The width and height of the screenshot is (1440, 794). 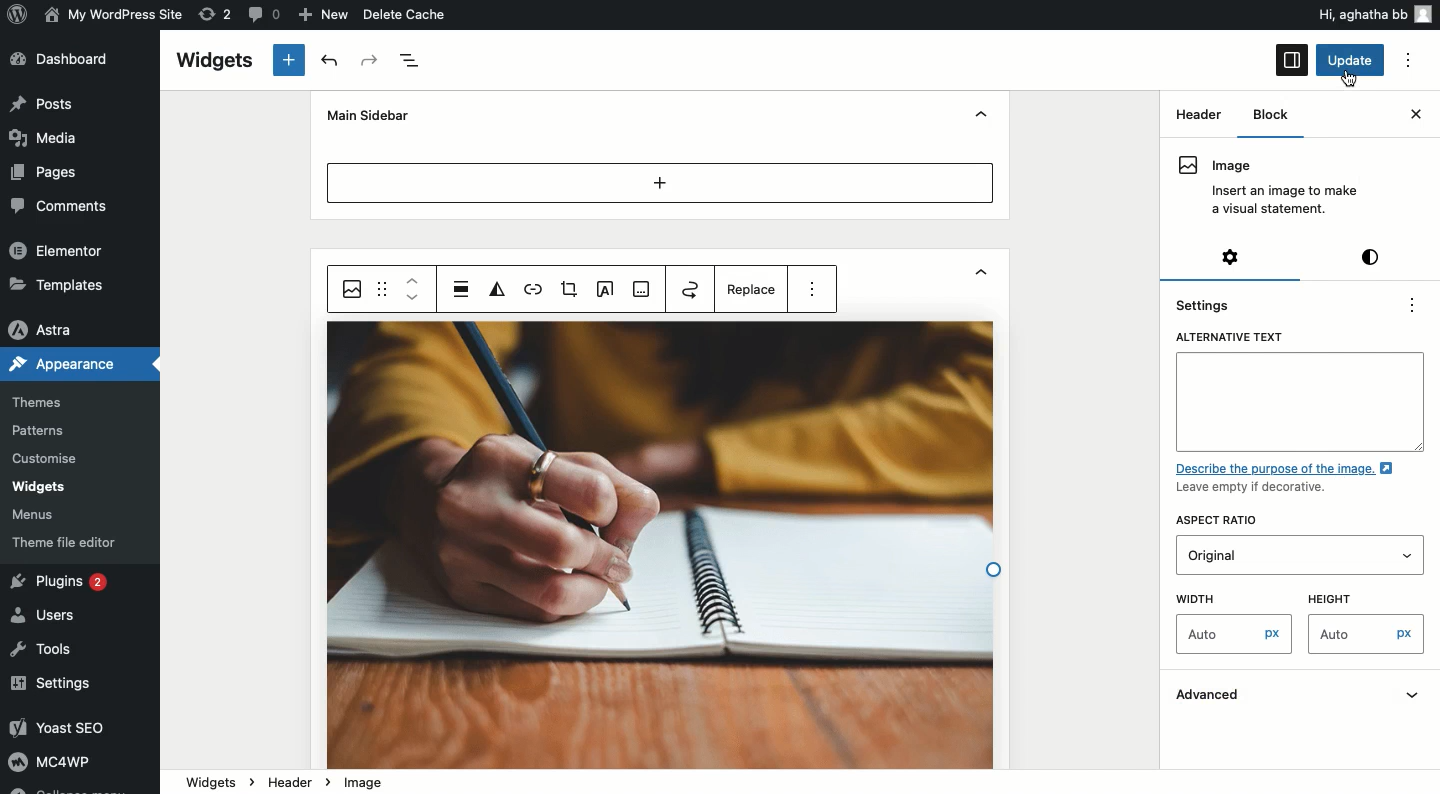 I want to click on Plugins, so click(x=63, y=583).